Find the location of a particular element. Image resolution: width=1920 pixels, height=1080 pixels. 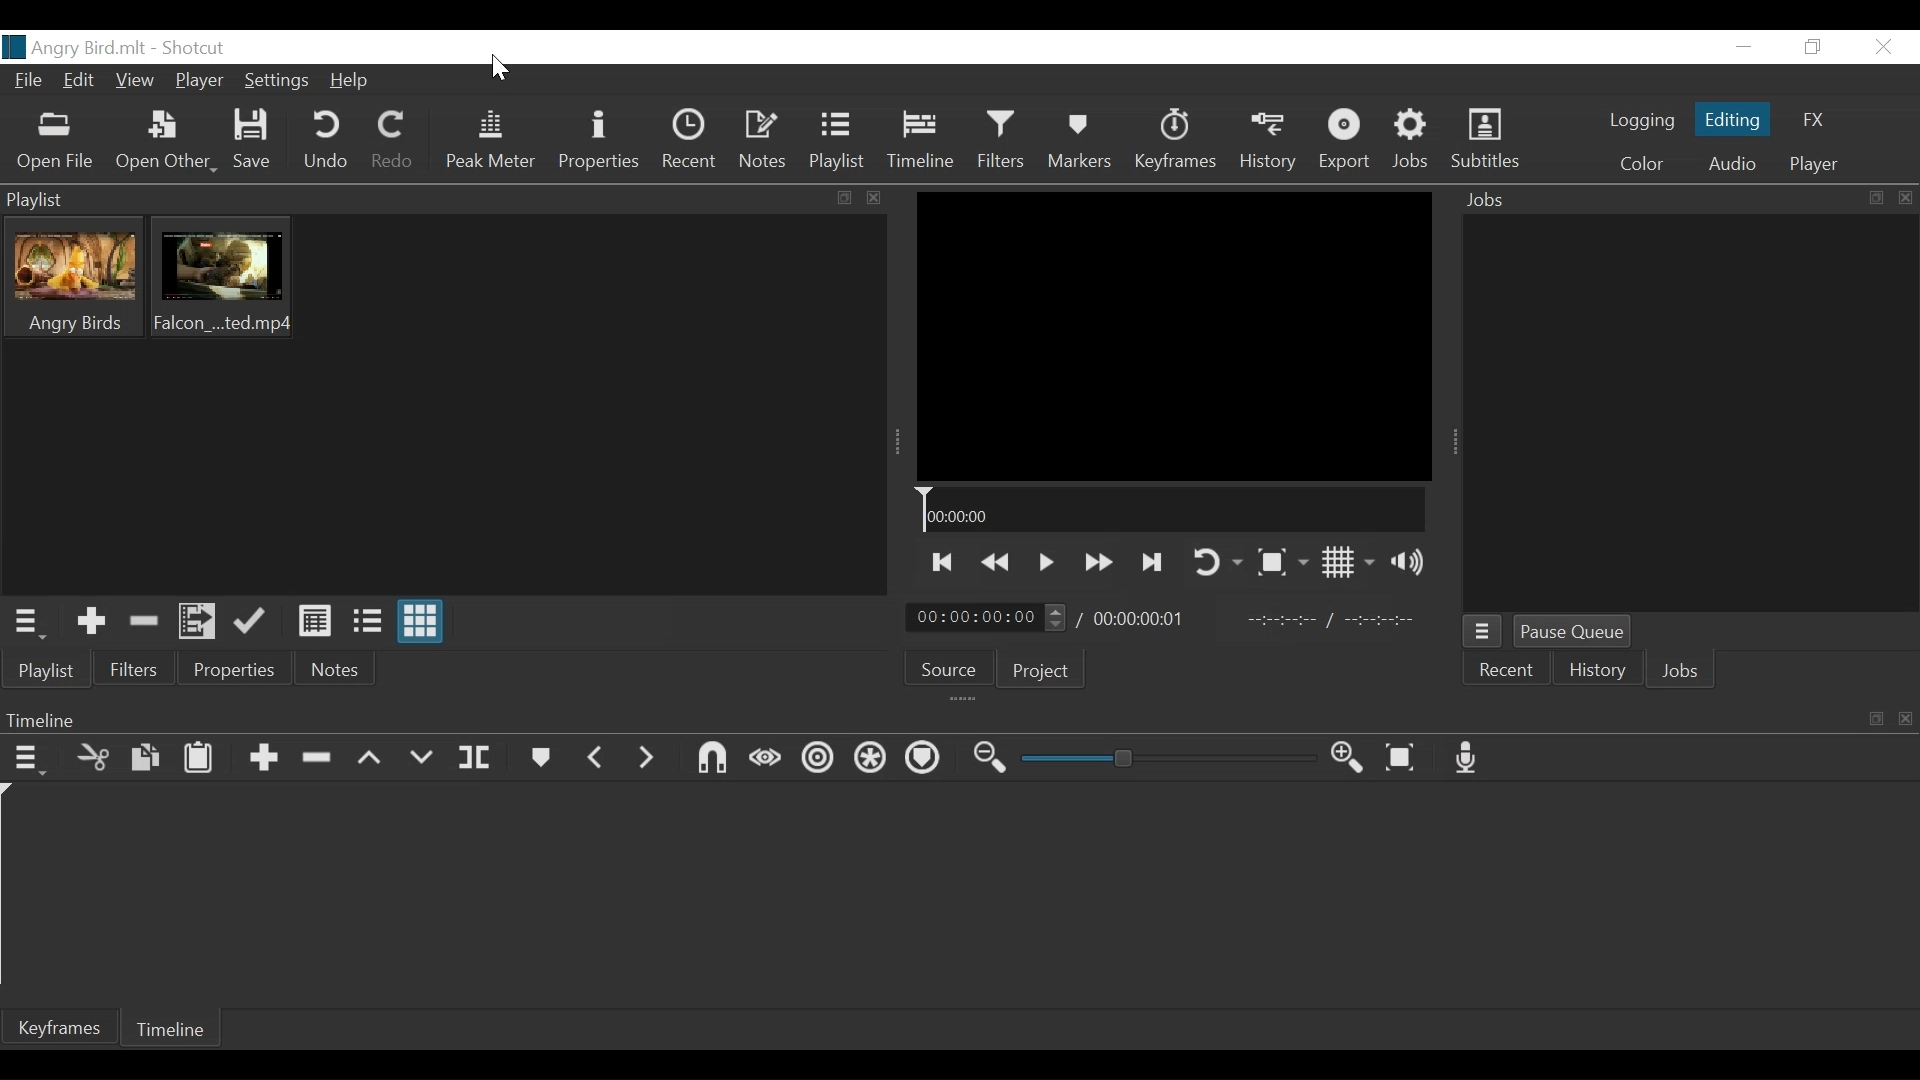

File name is located at coordinates (73, 49).